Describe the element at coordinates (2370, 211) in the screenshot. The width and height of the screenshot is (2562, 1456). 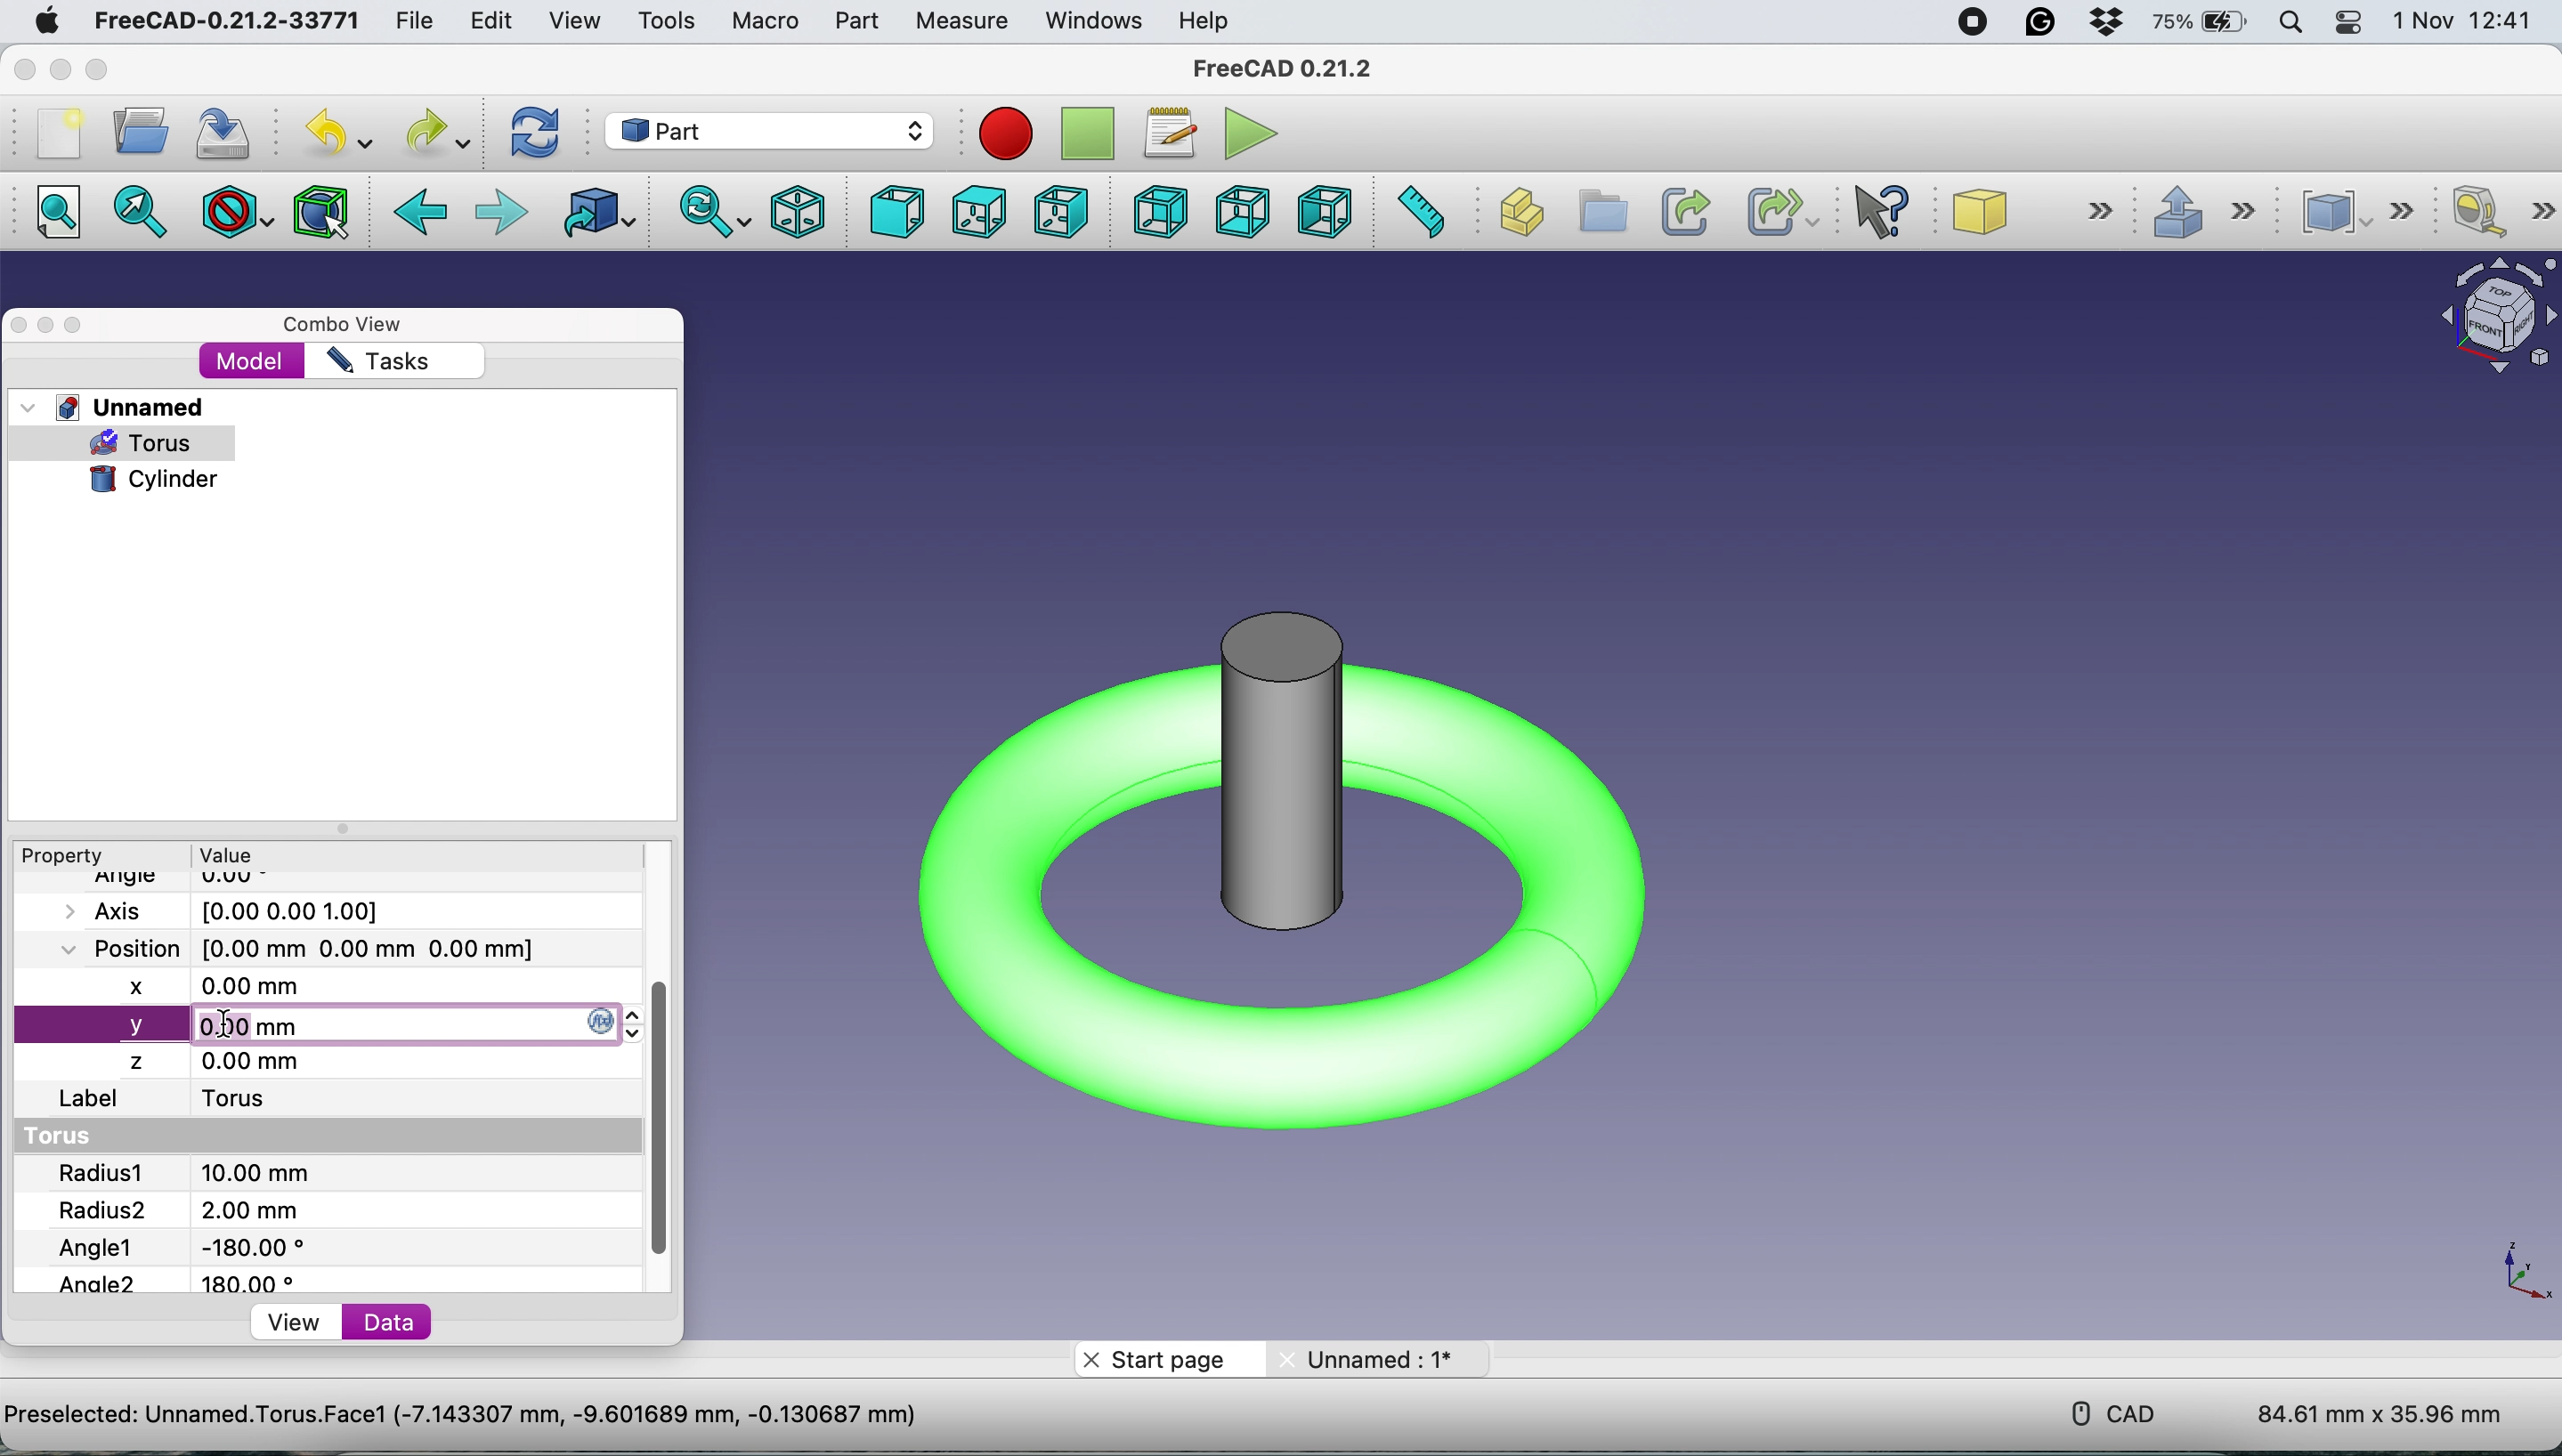
I see `compound tools` at that location.